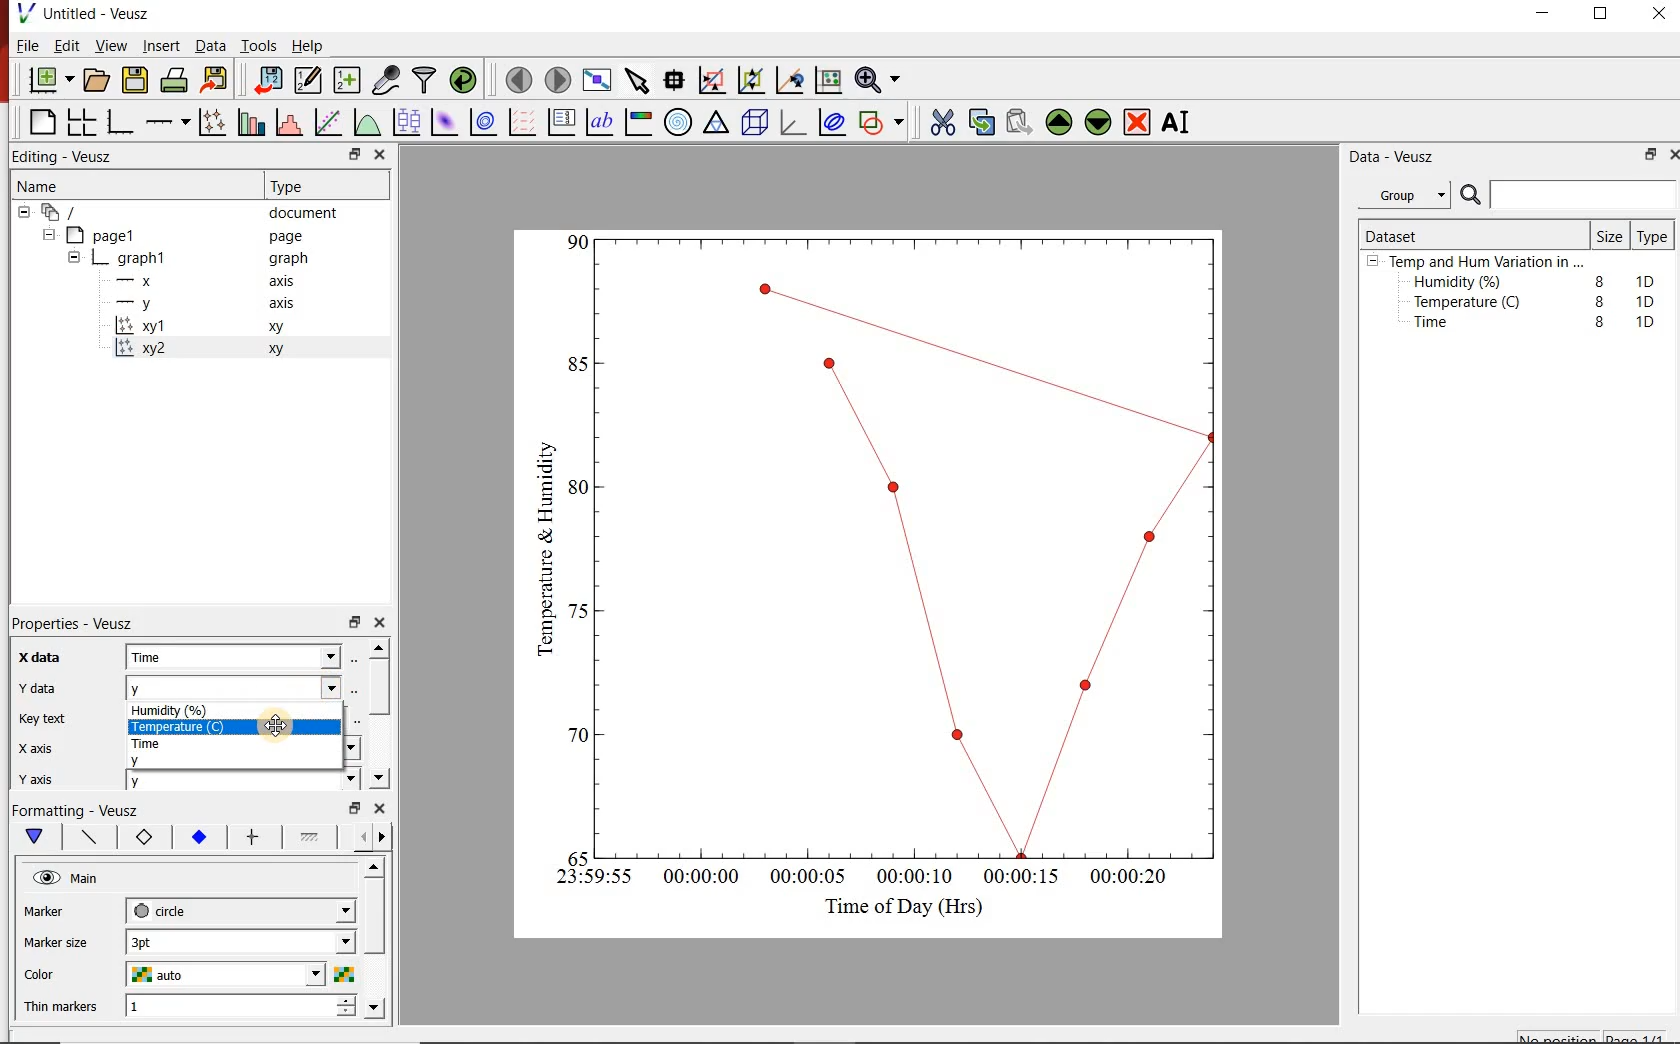 This screenshot has height=1044, width=1680. I want to click on plot bar charts, so click(252, 119).